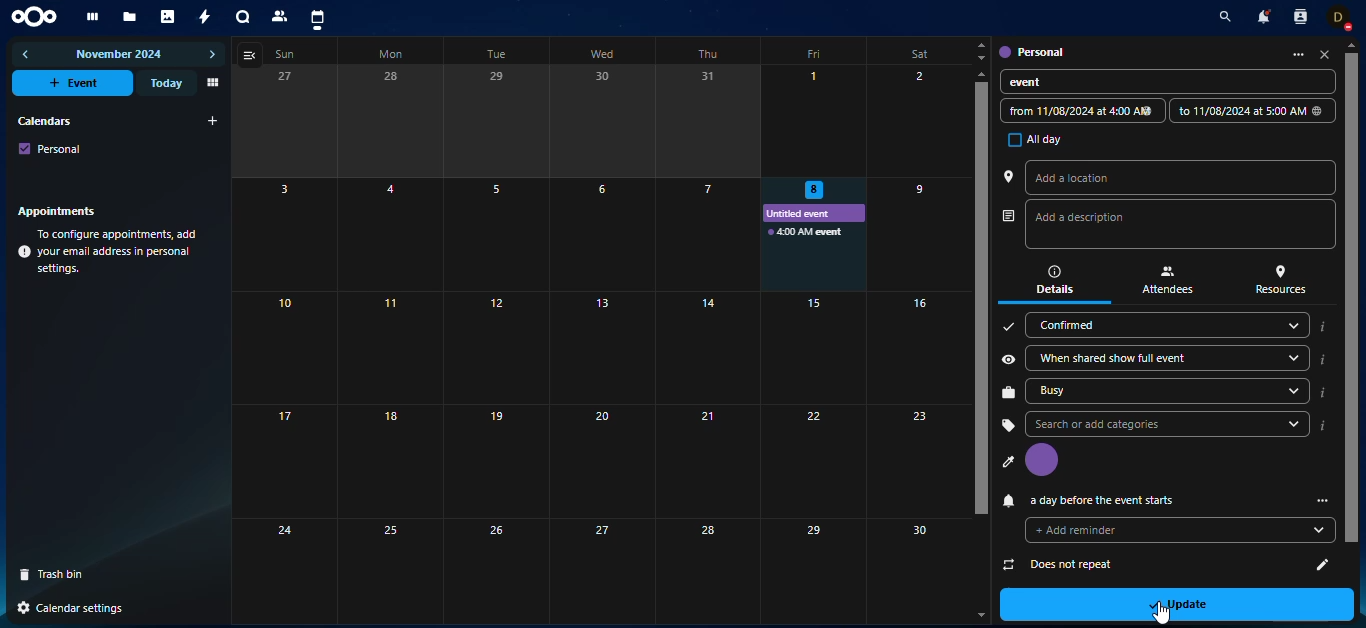 Image resolution: width=1366 pixels, height=628 pixels. Describe the element at coordinates (1291, 54) in the screenshot. I see `more` at that location.